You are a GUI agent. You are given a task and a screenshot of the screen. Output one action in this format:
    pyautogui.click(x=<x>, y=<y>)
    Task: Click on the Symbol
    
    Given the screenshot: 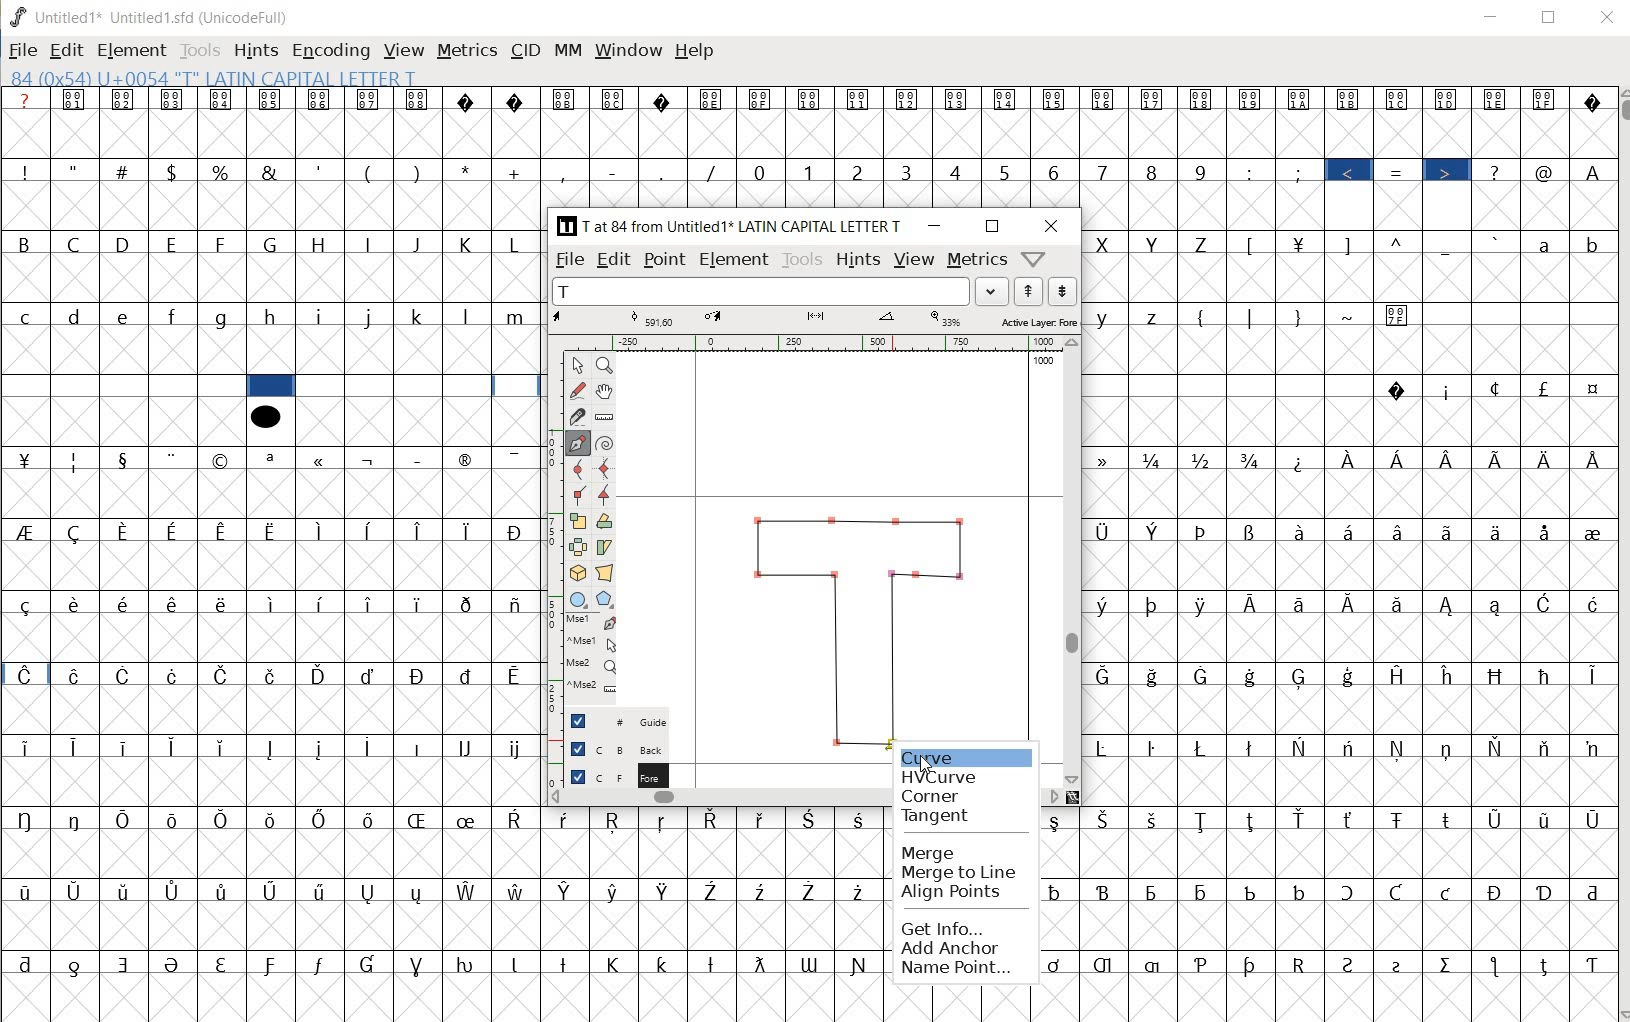 What is the action you would take?
    pyautogui.click(x=221, y=748)
    